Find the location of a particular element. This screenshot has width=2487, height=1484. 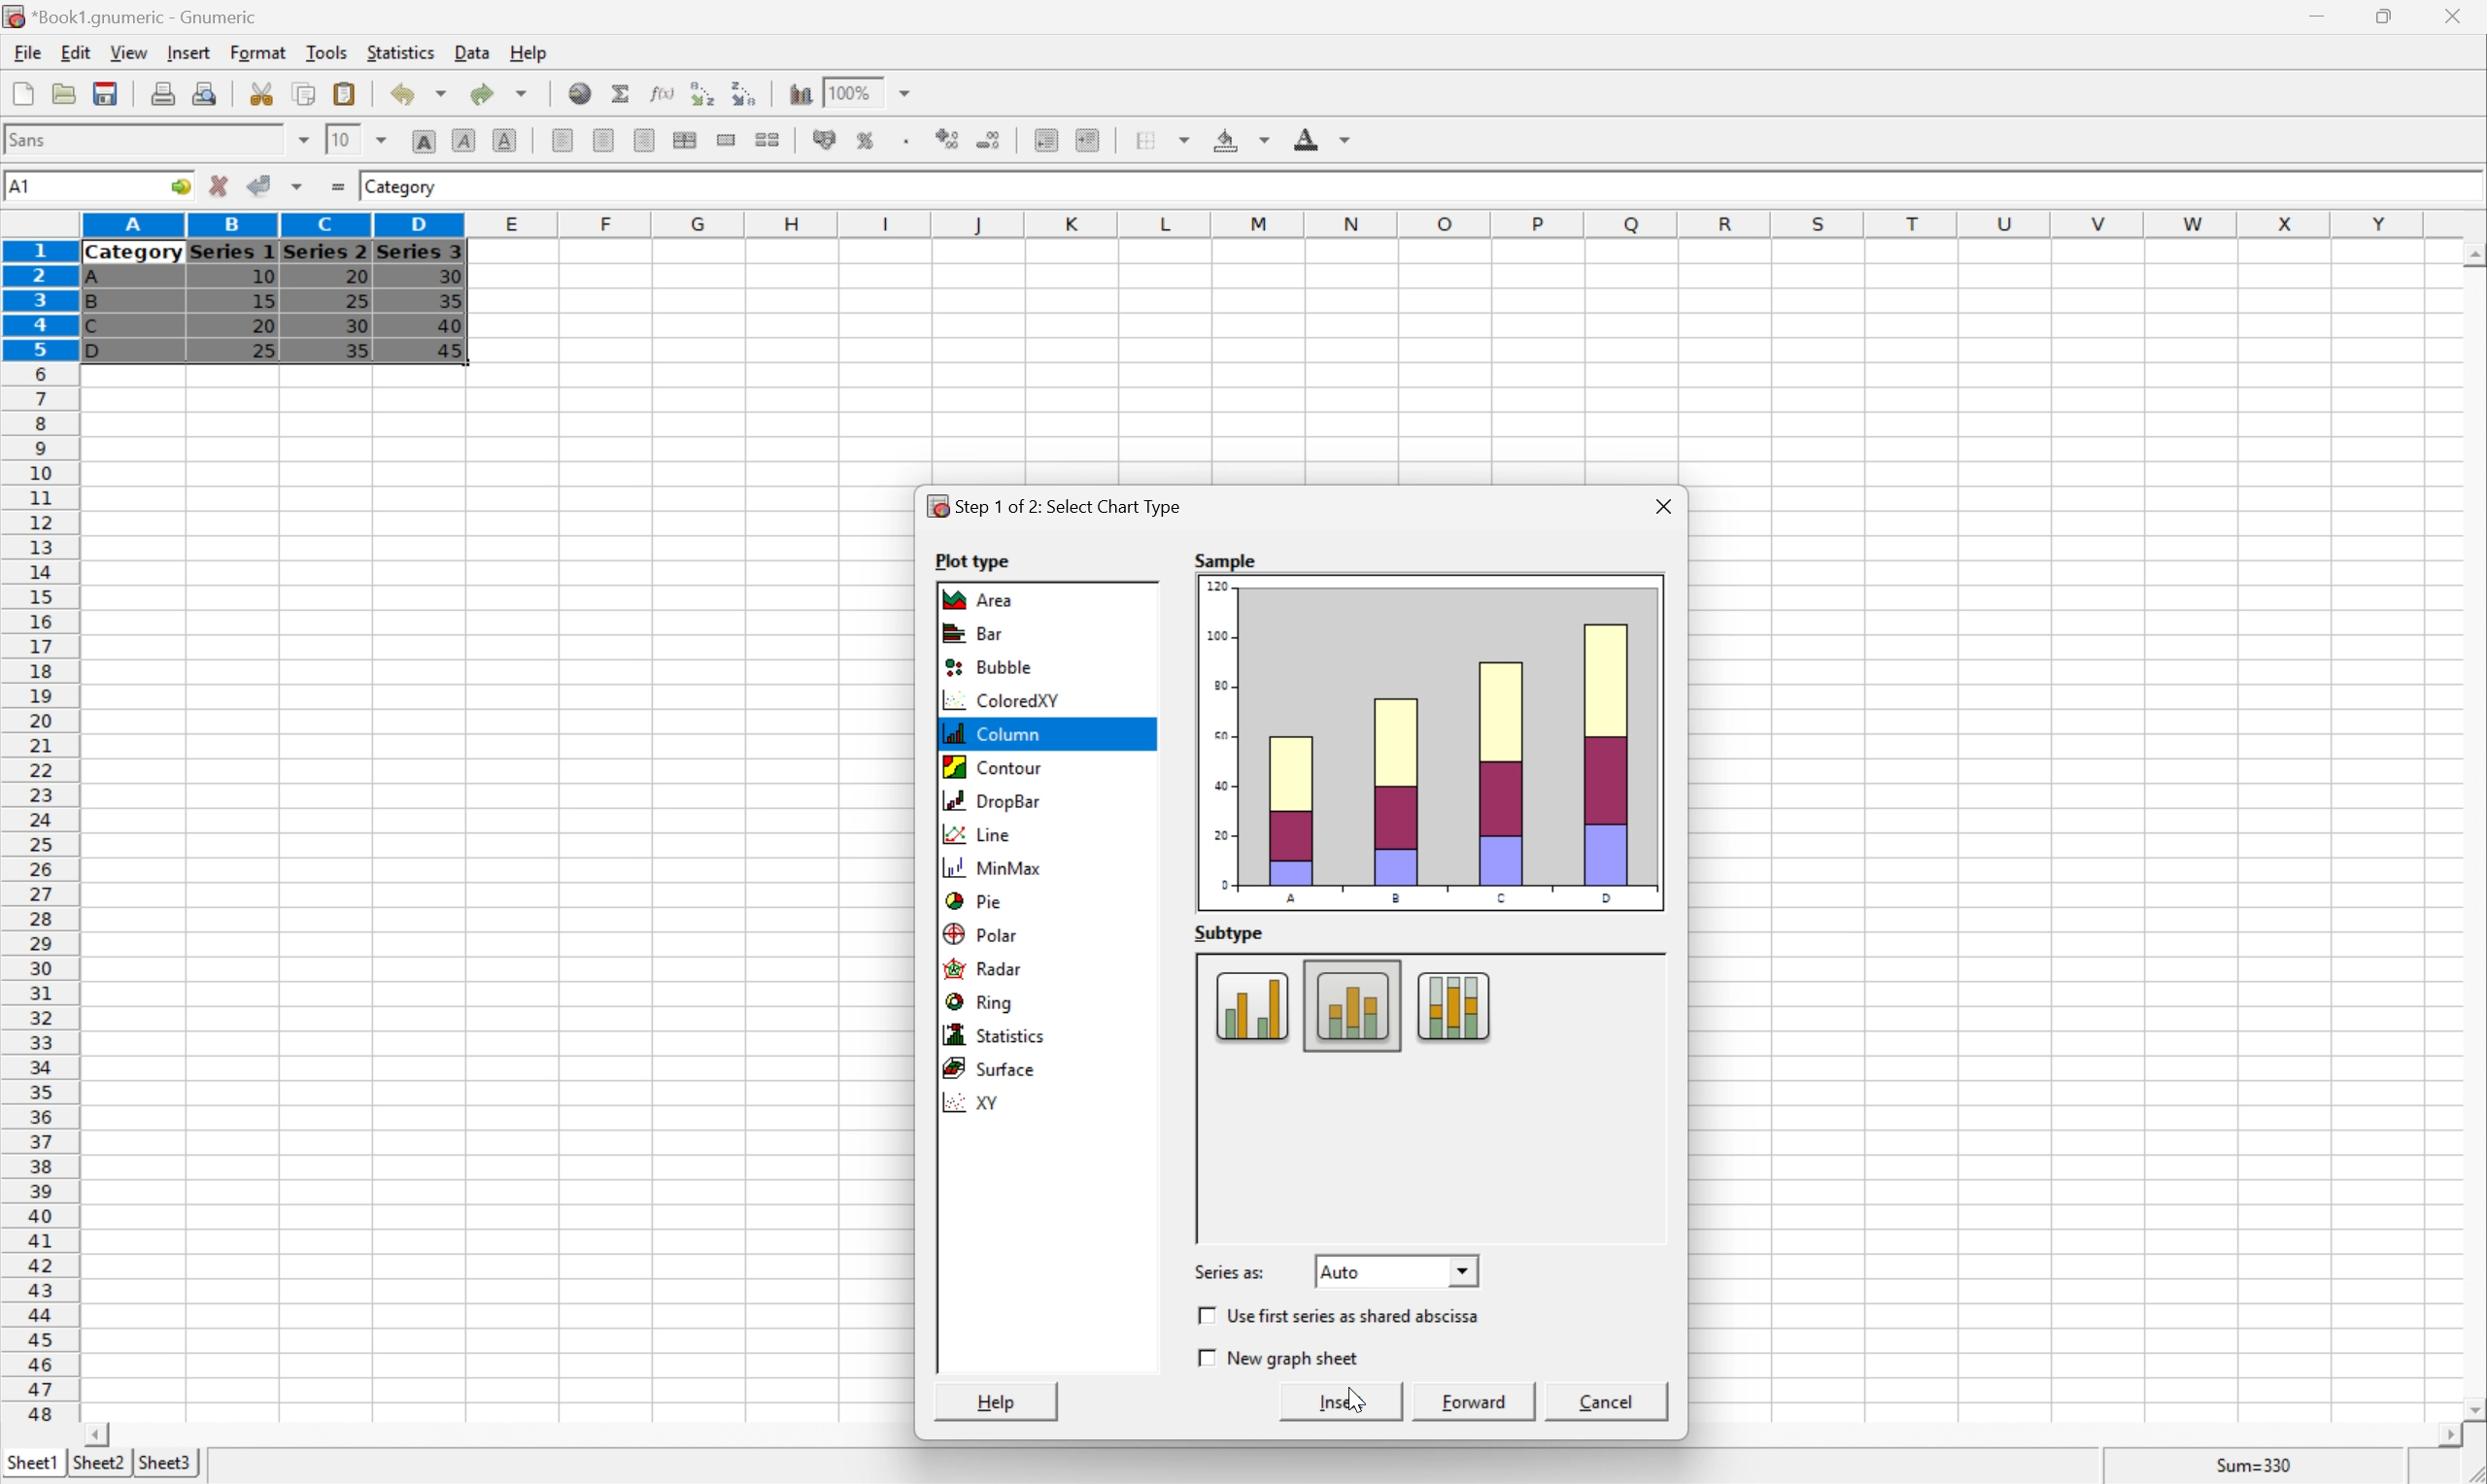

Cursor is located at coordinates (428, 347).